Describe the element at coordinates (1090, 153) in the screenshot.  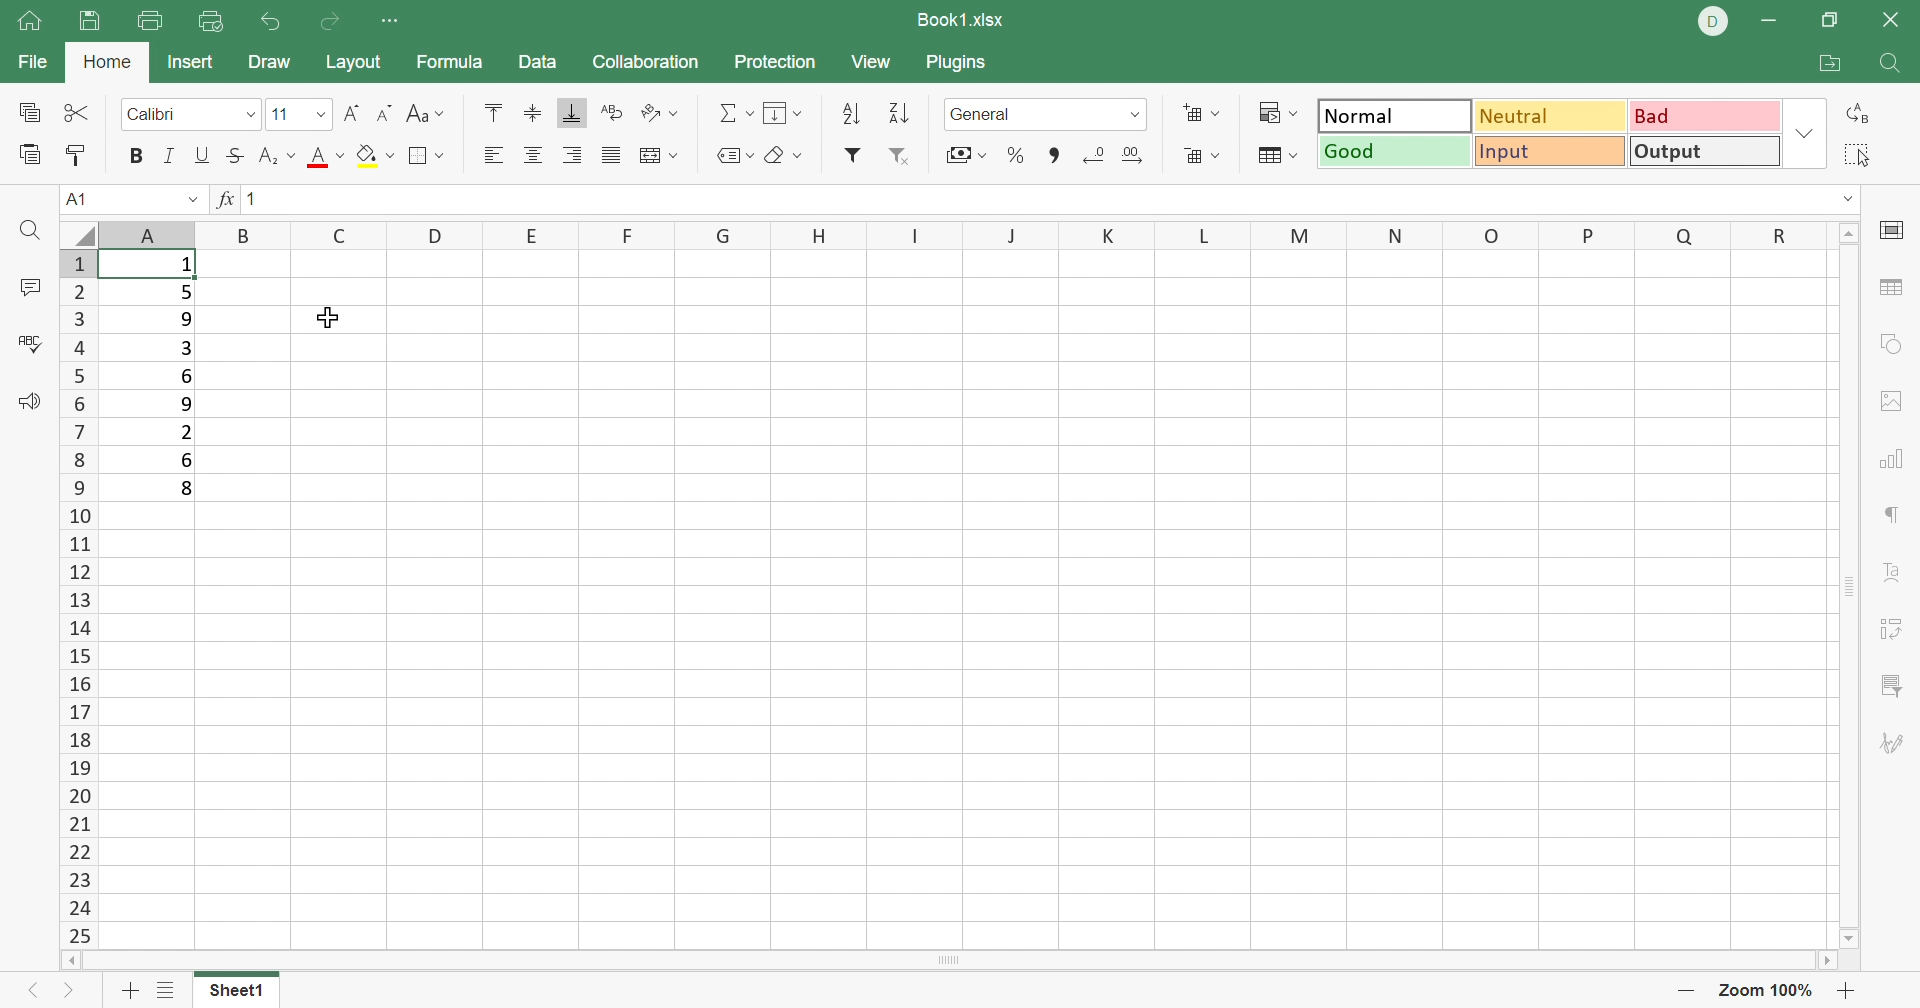
I see `Decrease decimal` at that location.